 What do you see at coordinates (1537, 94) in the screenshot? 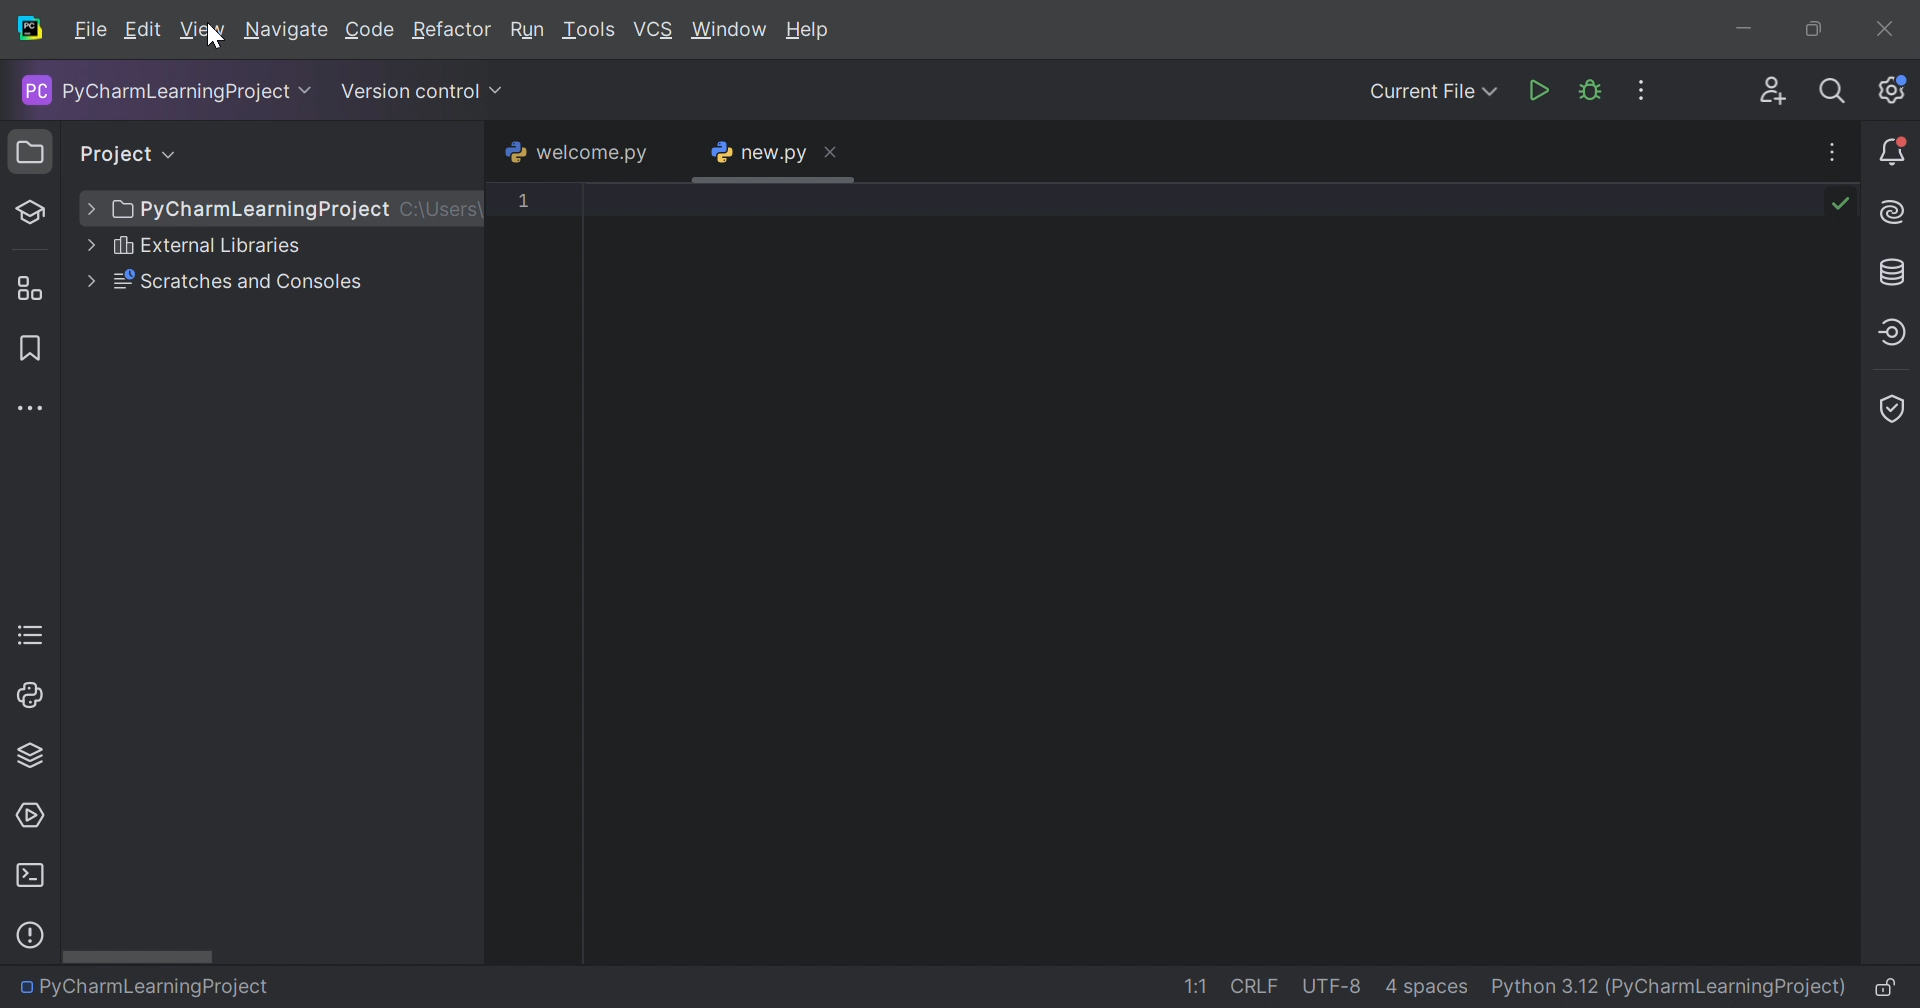
I see `Run 'new.py'` at bounding box center [1537, 94].